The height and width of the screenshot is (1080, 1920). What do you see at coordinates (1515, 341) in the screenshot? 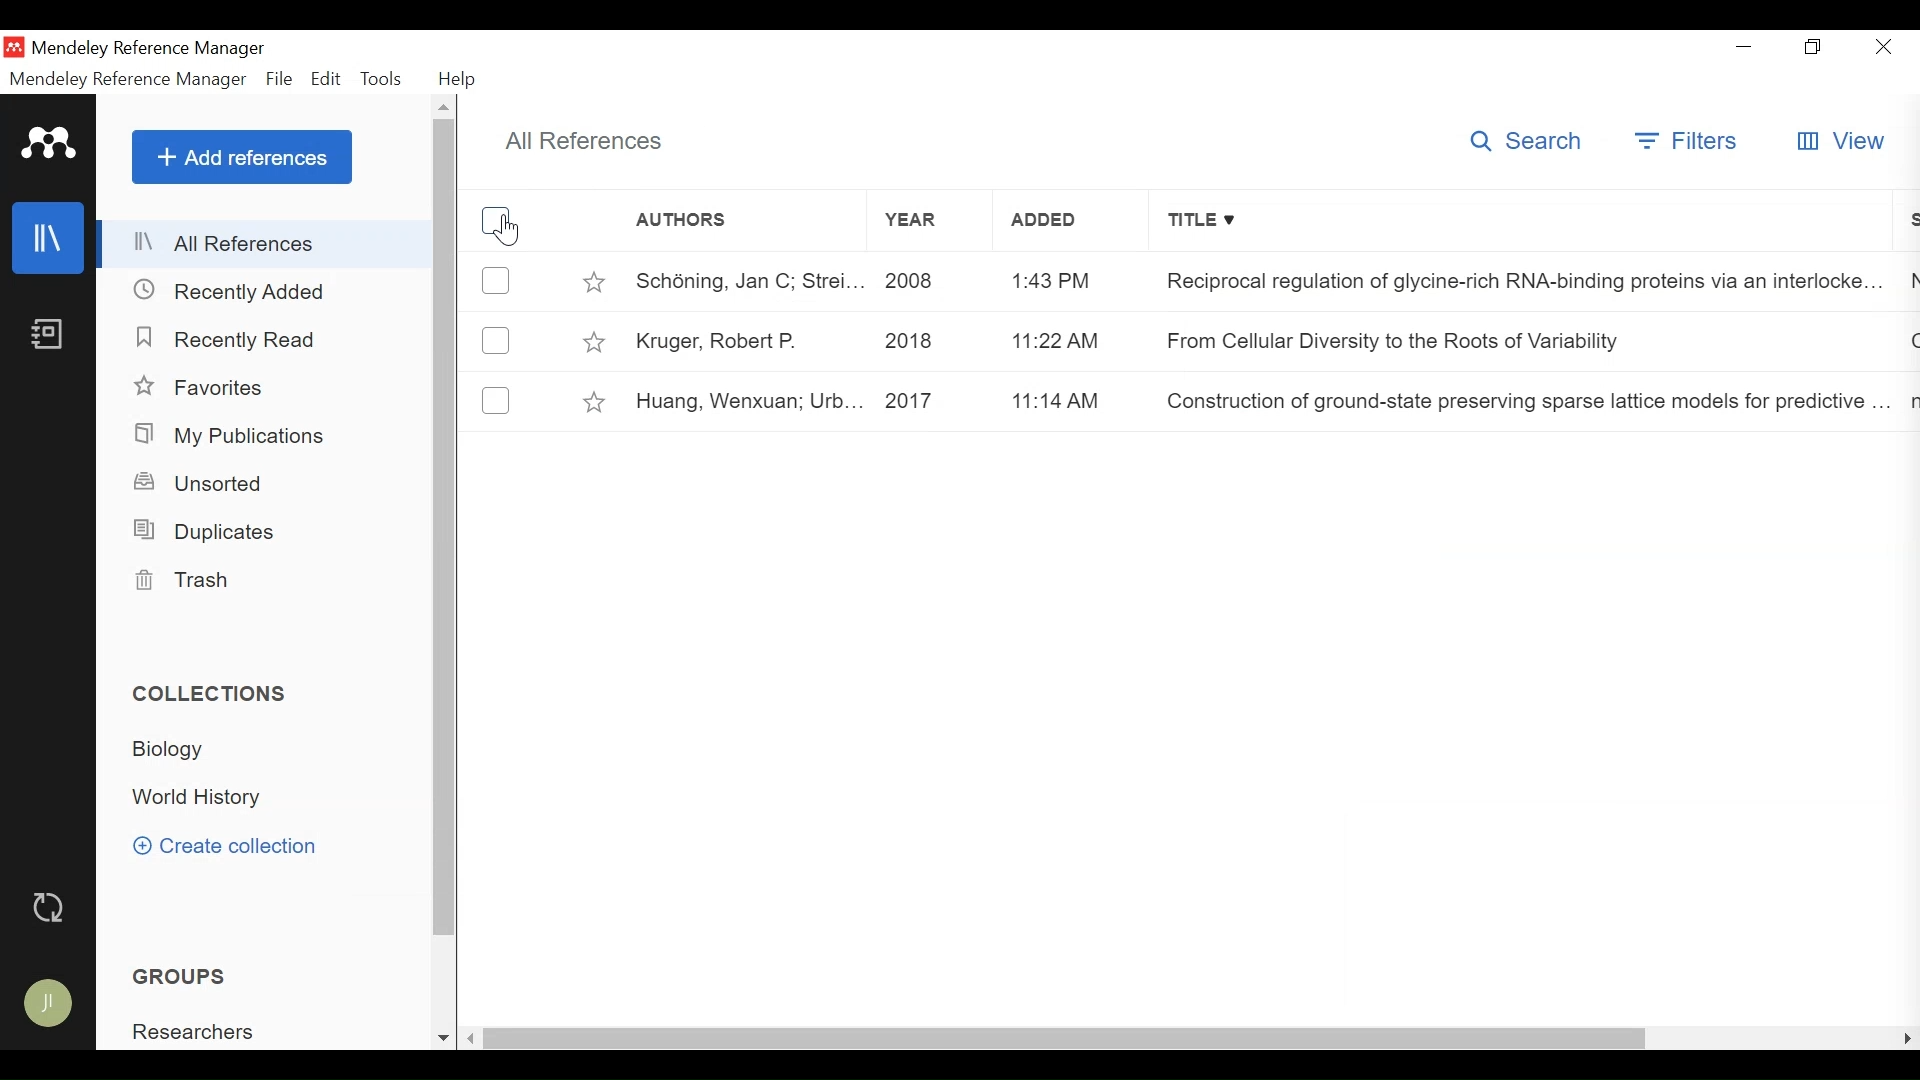
I see `Journal Title` at bounding box center [1515, 341].